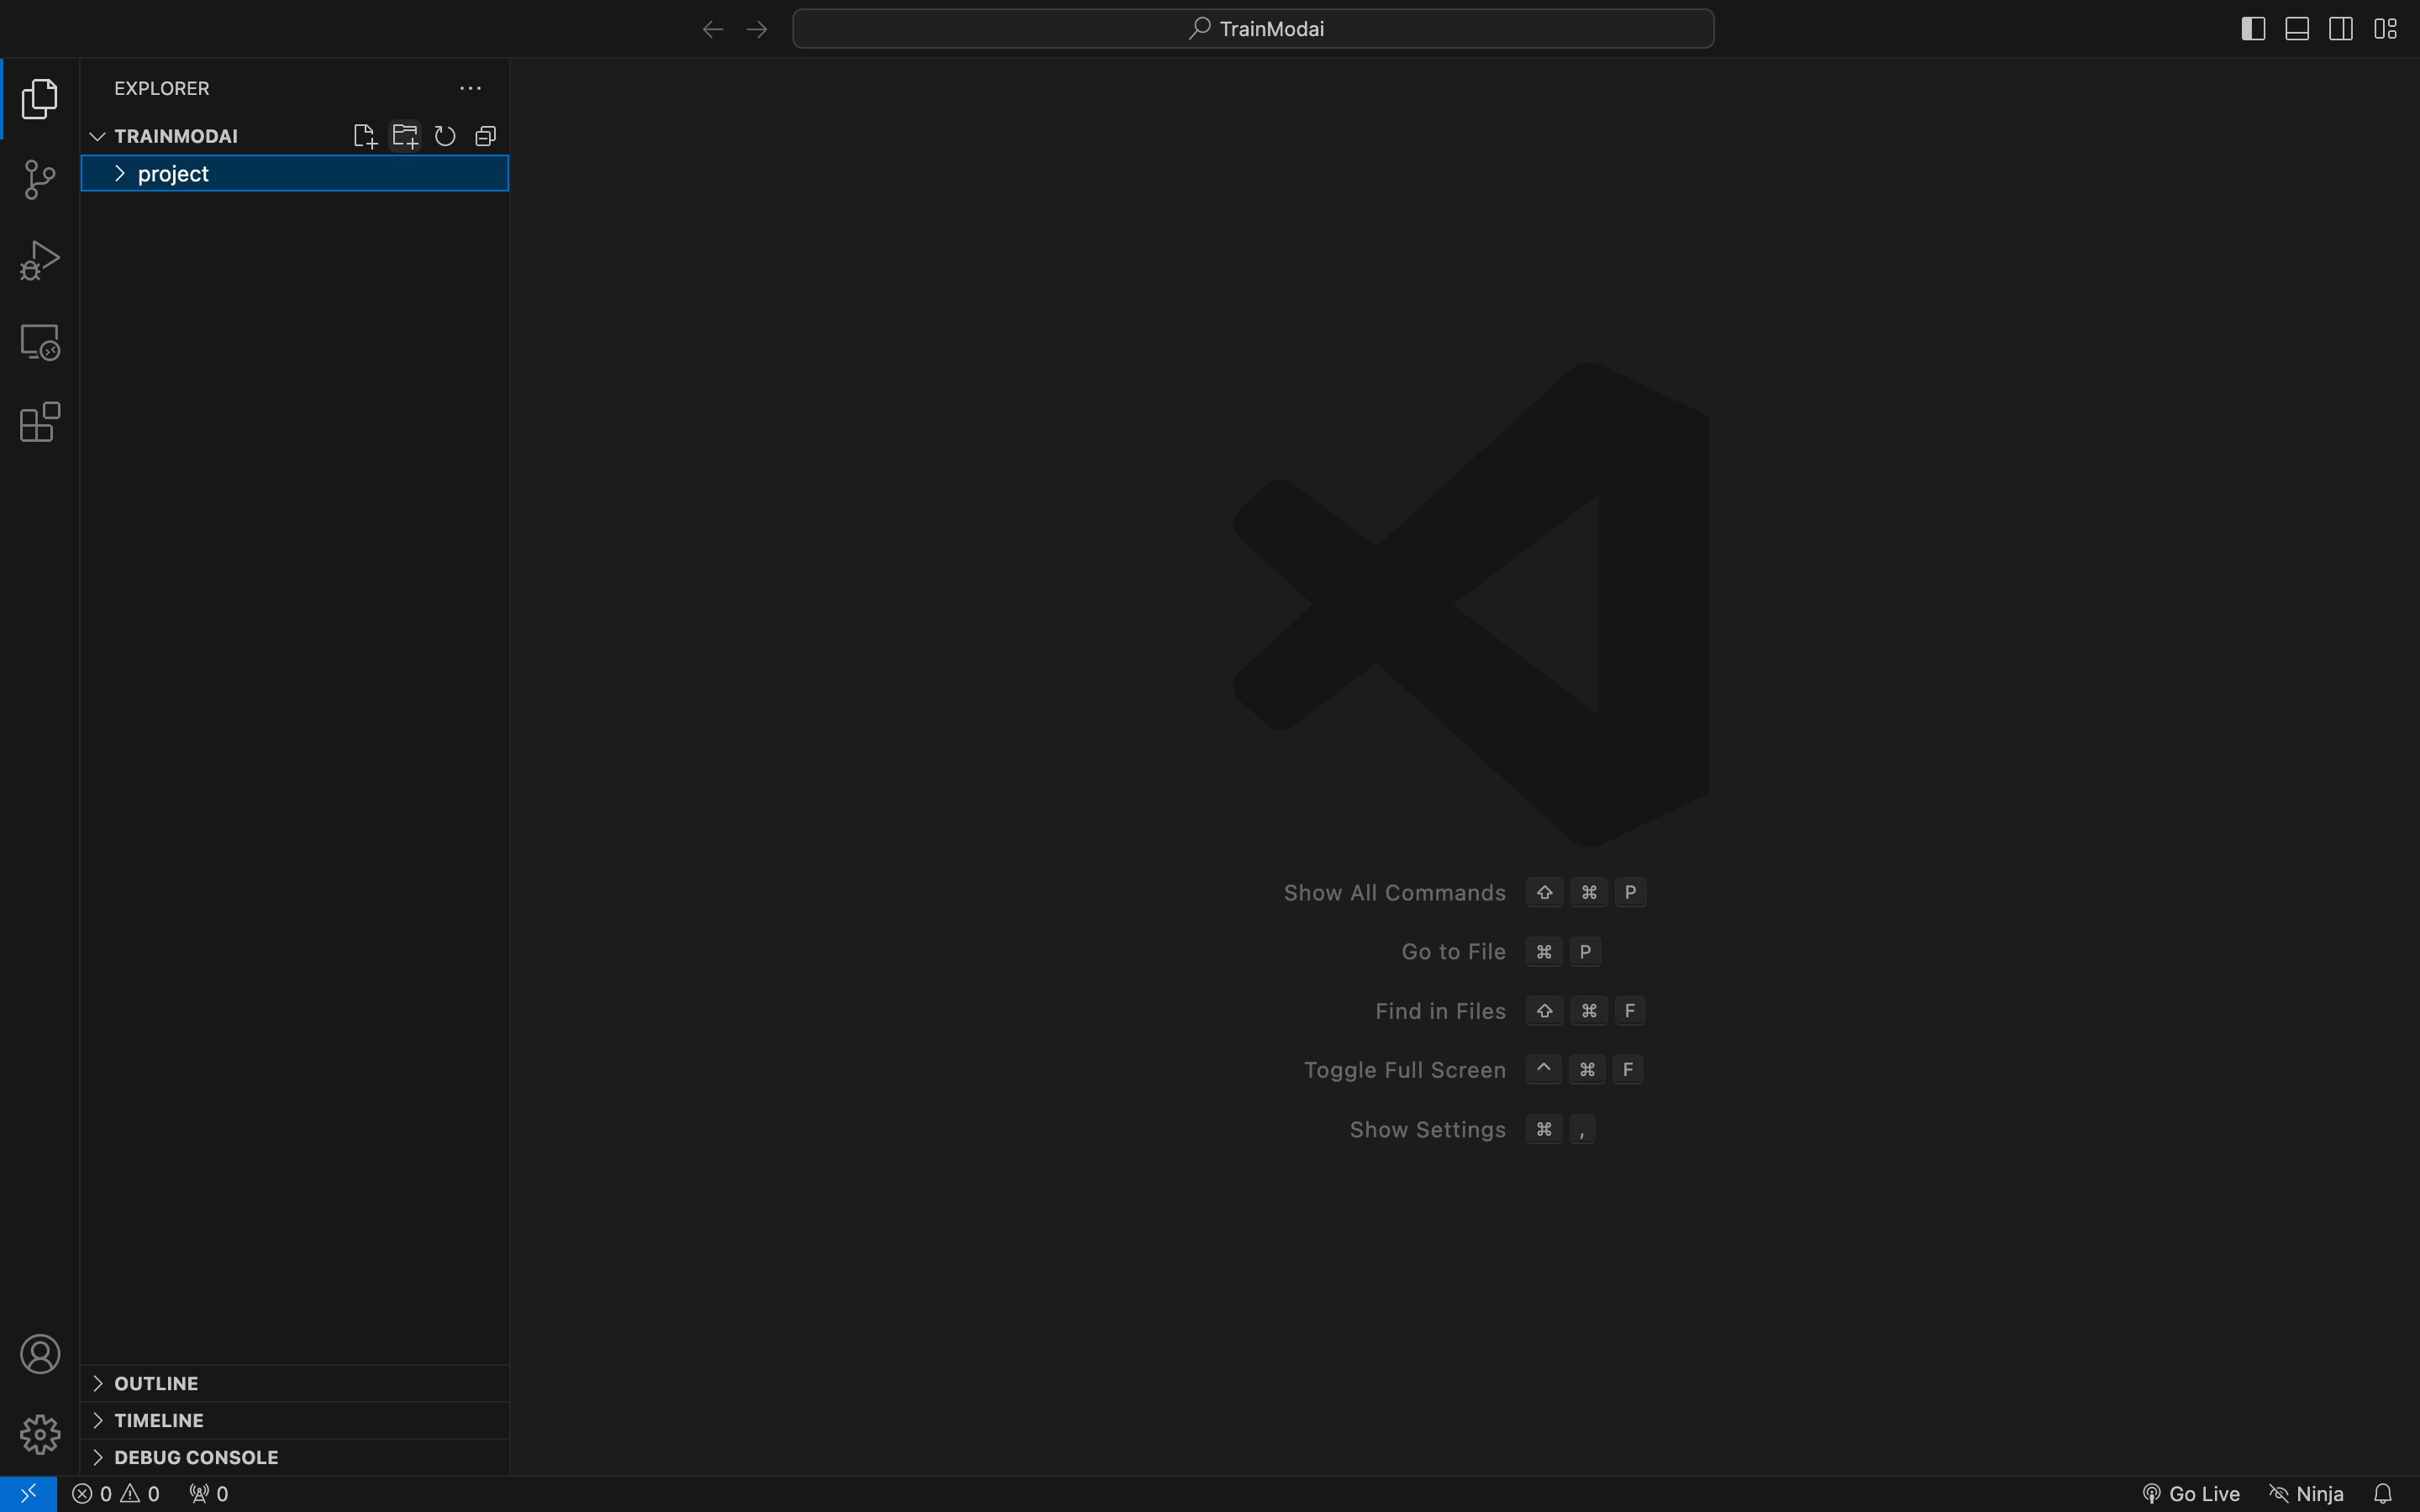 The height and width of the screenshot is (1512, 2420). What do you see at coordinates (1461, 889) in the screenshot?
I see `Show all commands` at bounding box center [1461, 889].